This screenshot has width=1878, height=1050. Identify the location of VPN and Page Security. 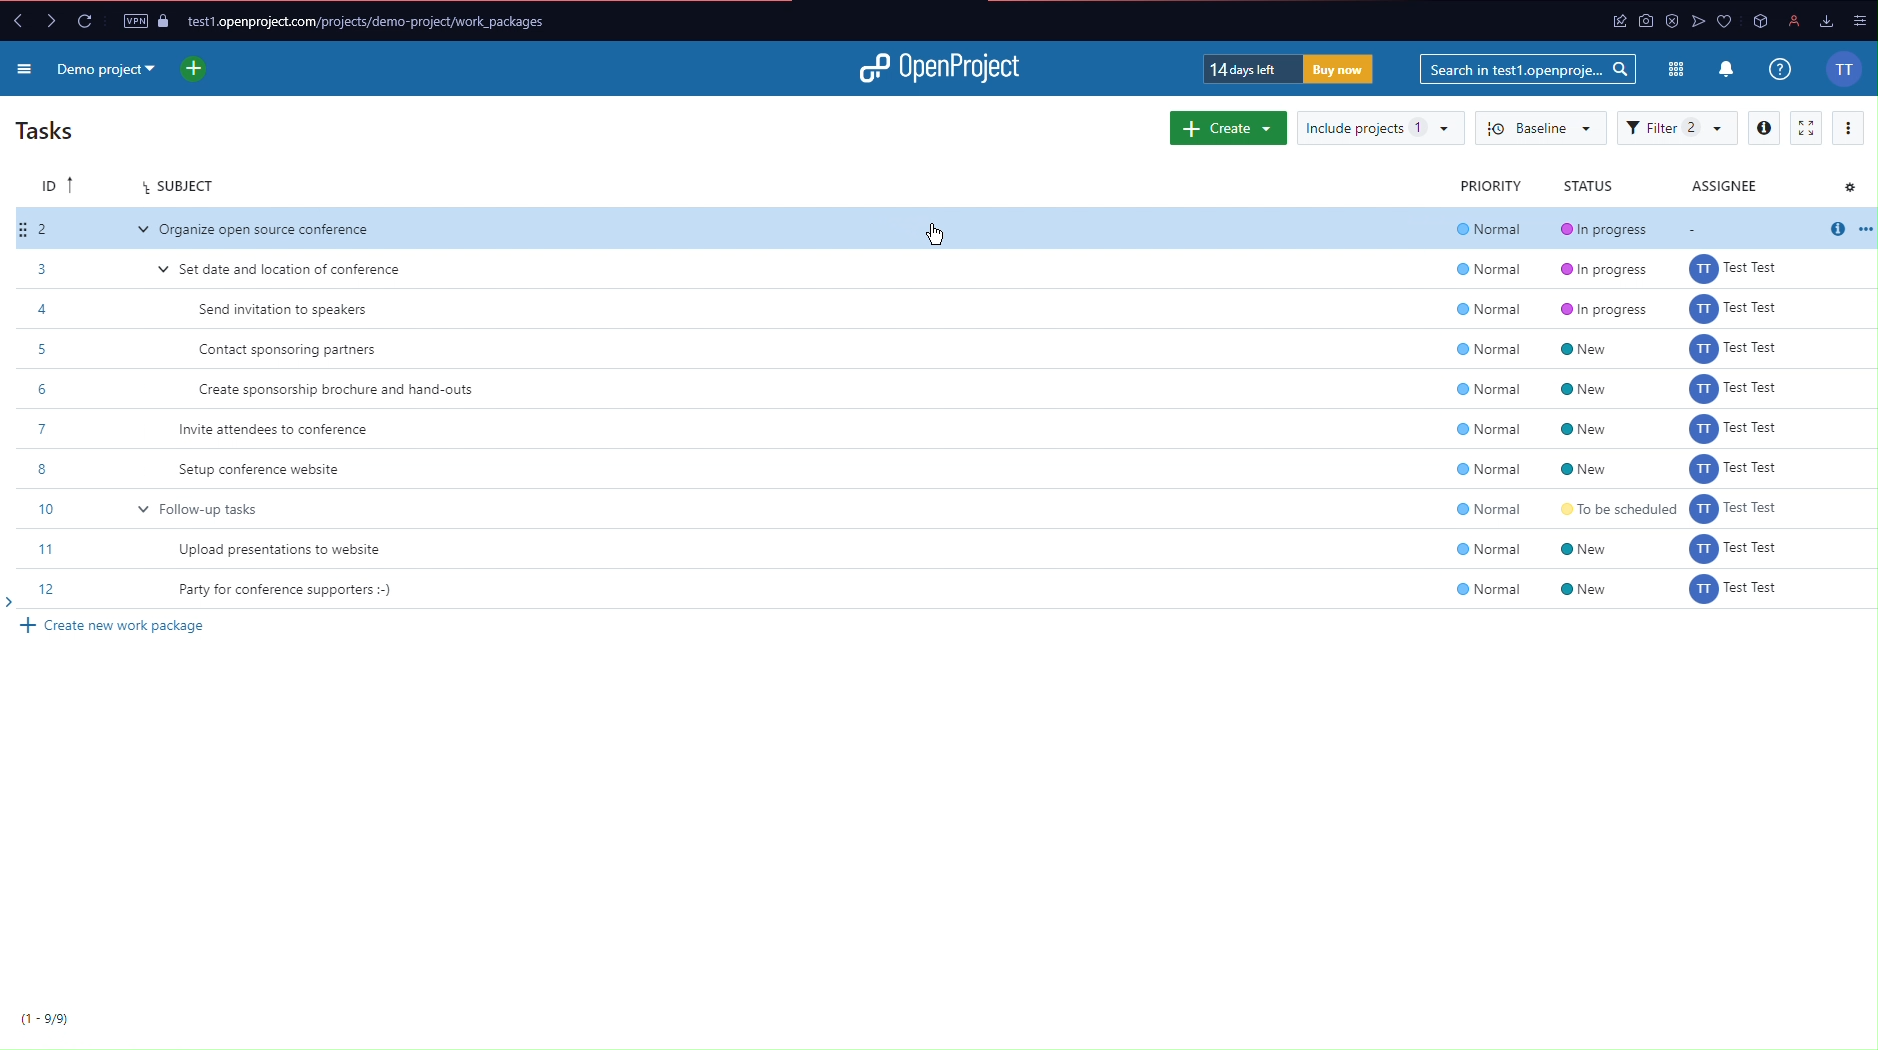
(145, 21).